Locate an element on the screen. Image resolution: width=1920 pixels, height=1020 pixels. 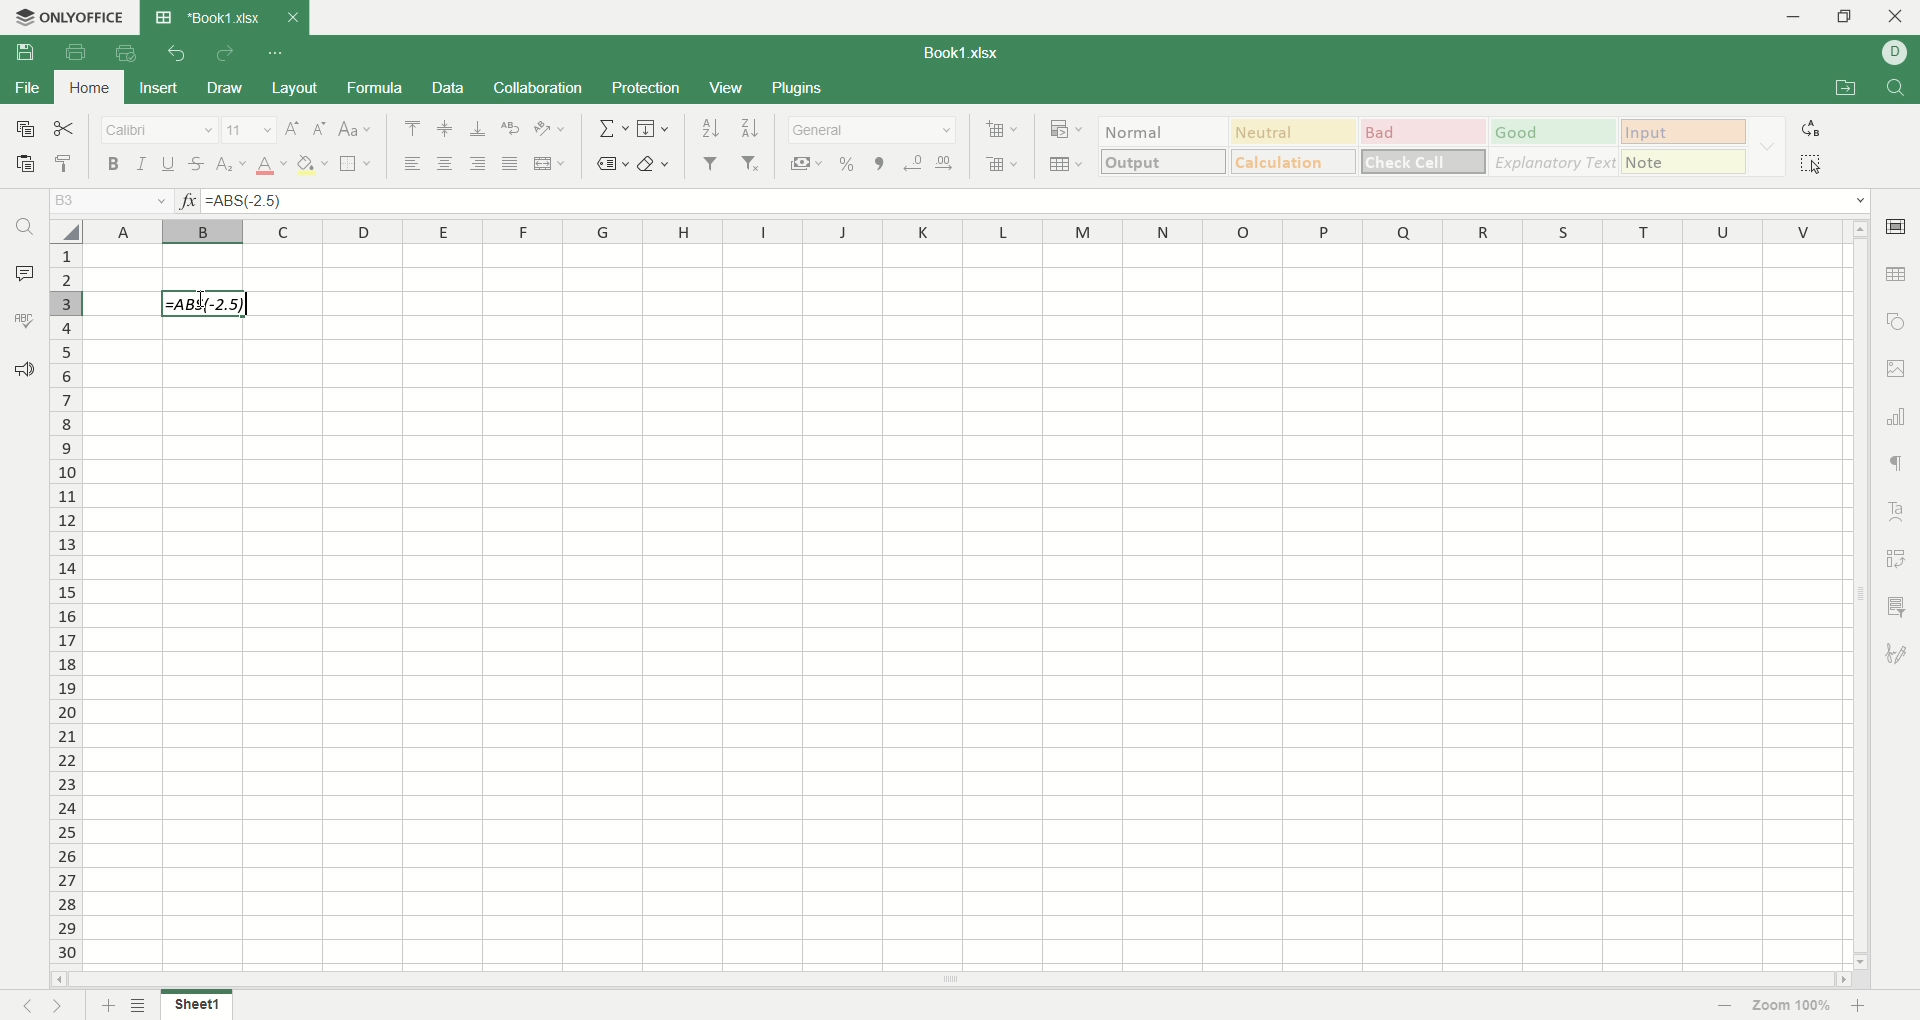
wrap text is located at coordinates (508, 128).